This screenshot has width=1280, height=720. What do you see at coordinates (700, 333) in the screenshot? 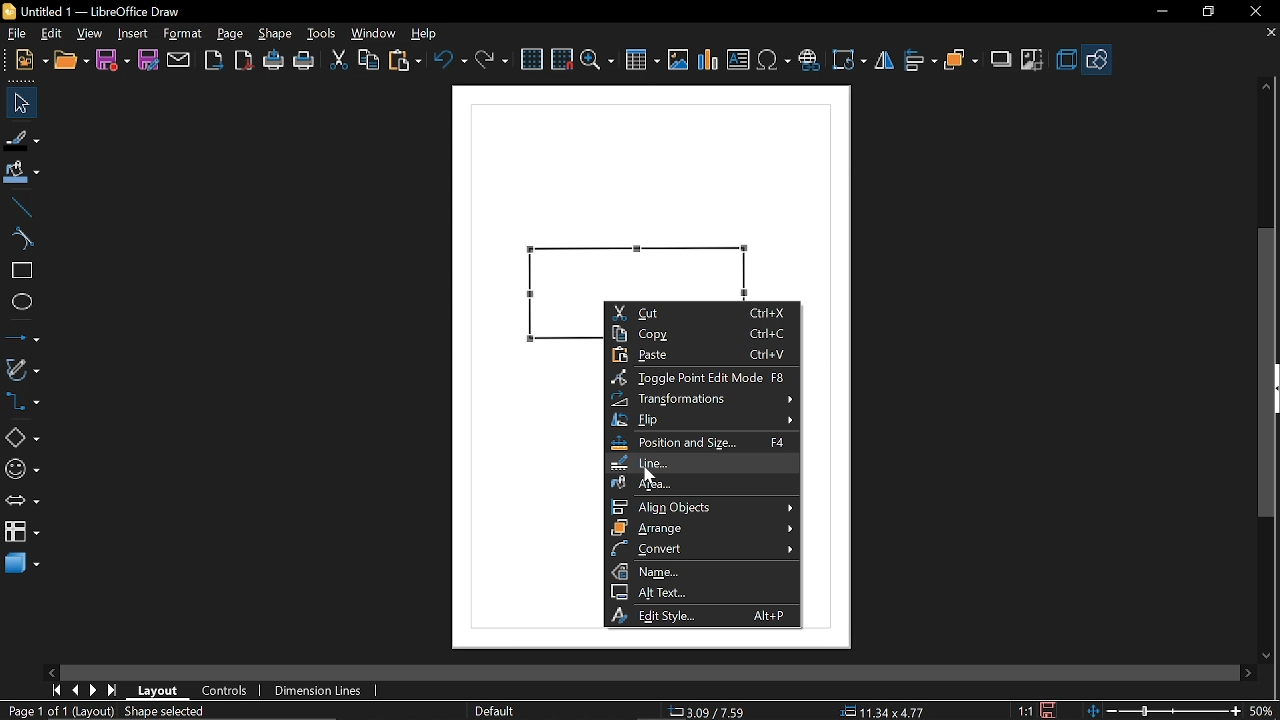
I see `Copy` at bounding box center [700, 333].